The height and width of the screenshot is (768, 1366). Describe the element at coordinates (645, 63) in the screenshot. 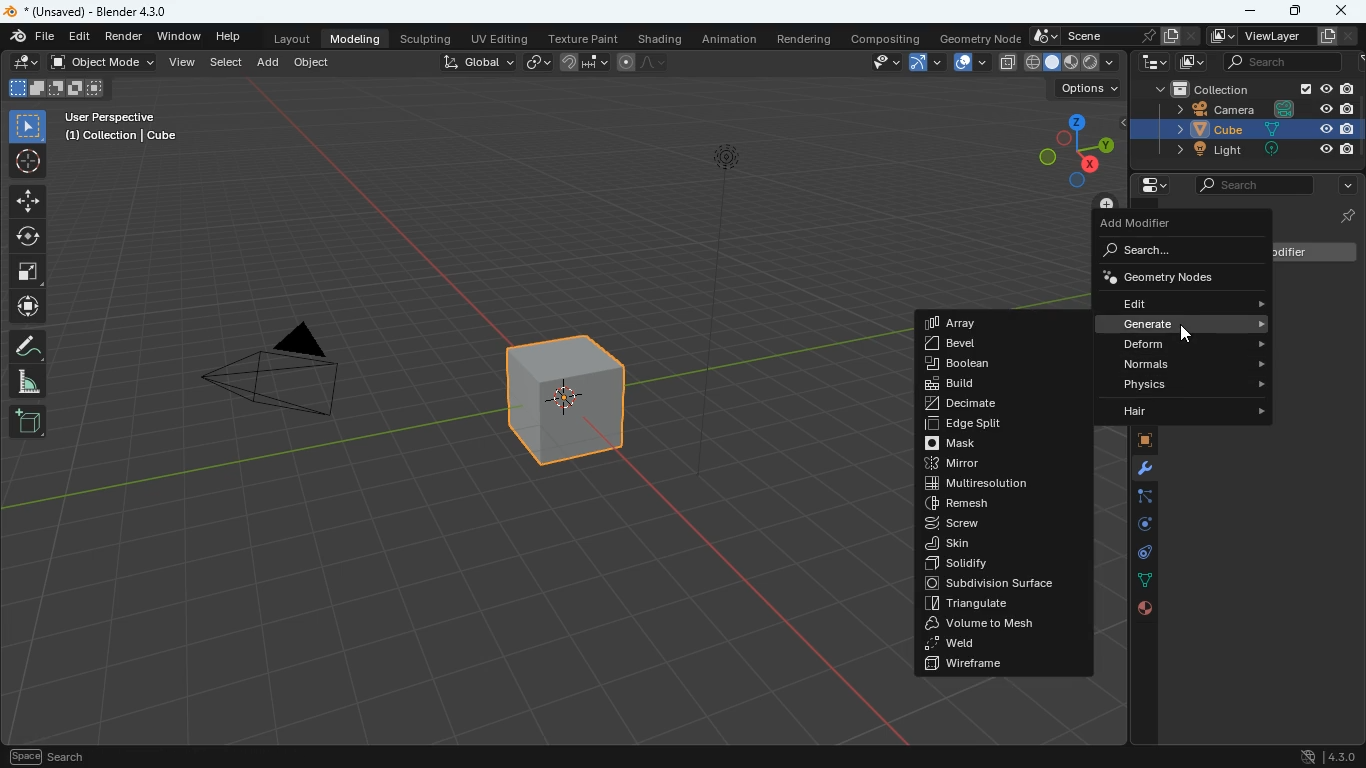

I see `line` at that location.